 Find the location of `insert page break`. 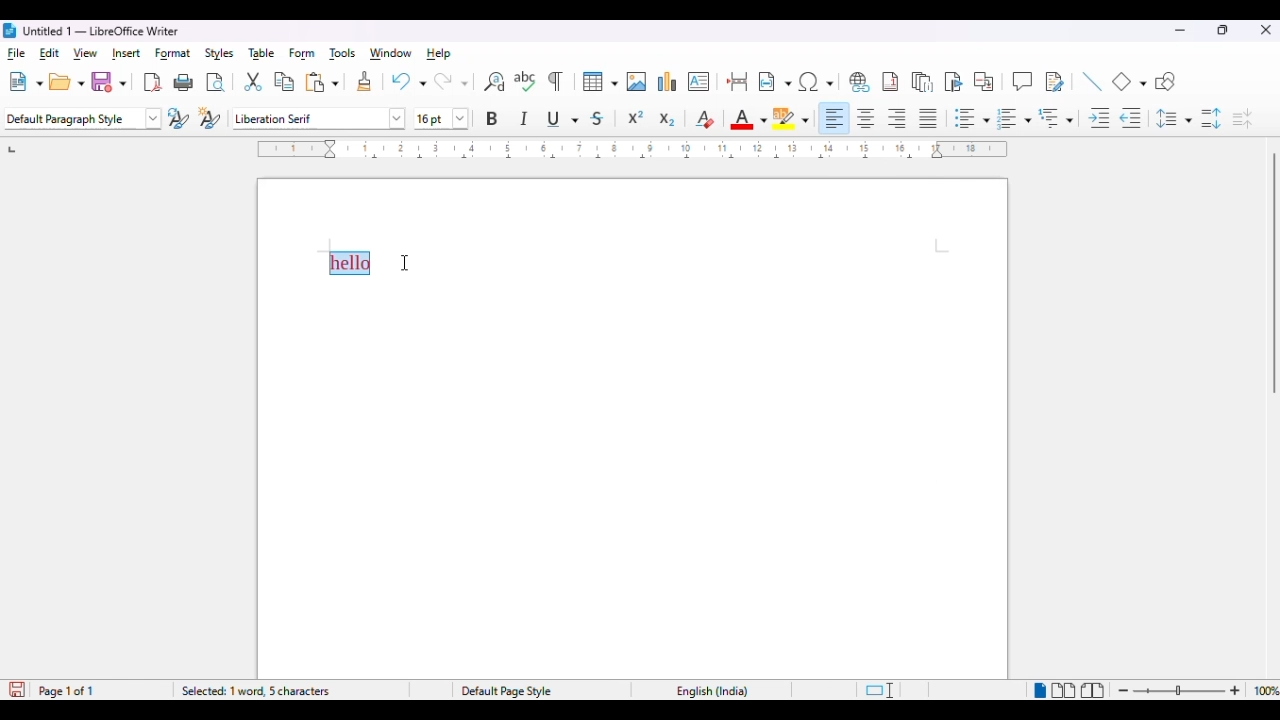

insert page break is located at coordinates (738, 81).